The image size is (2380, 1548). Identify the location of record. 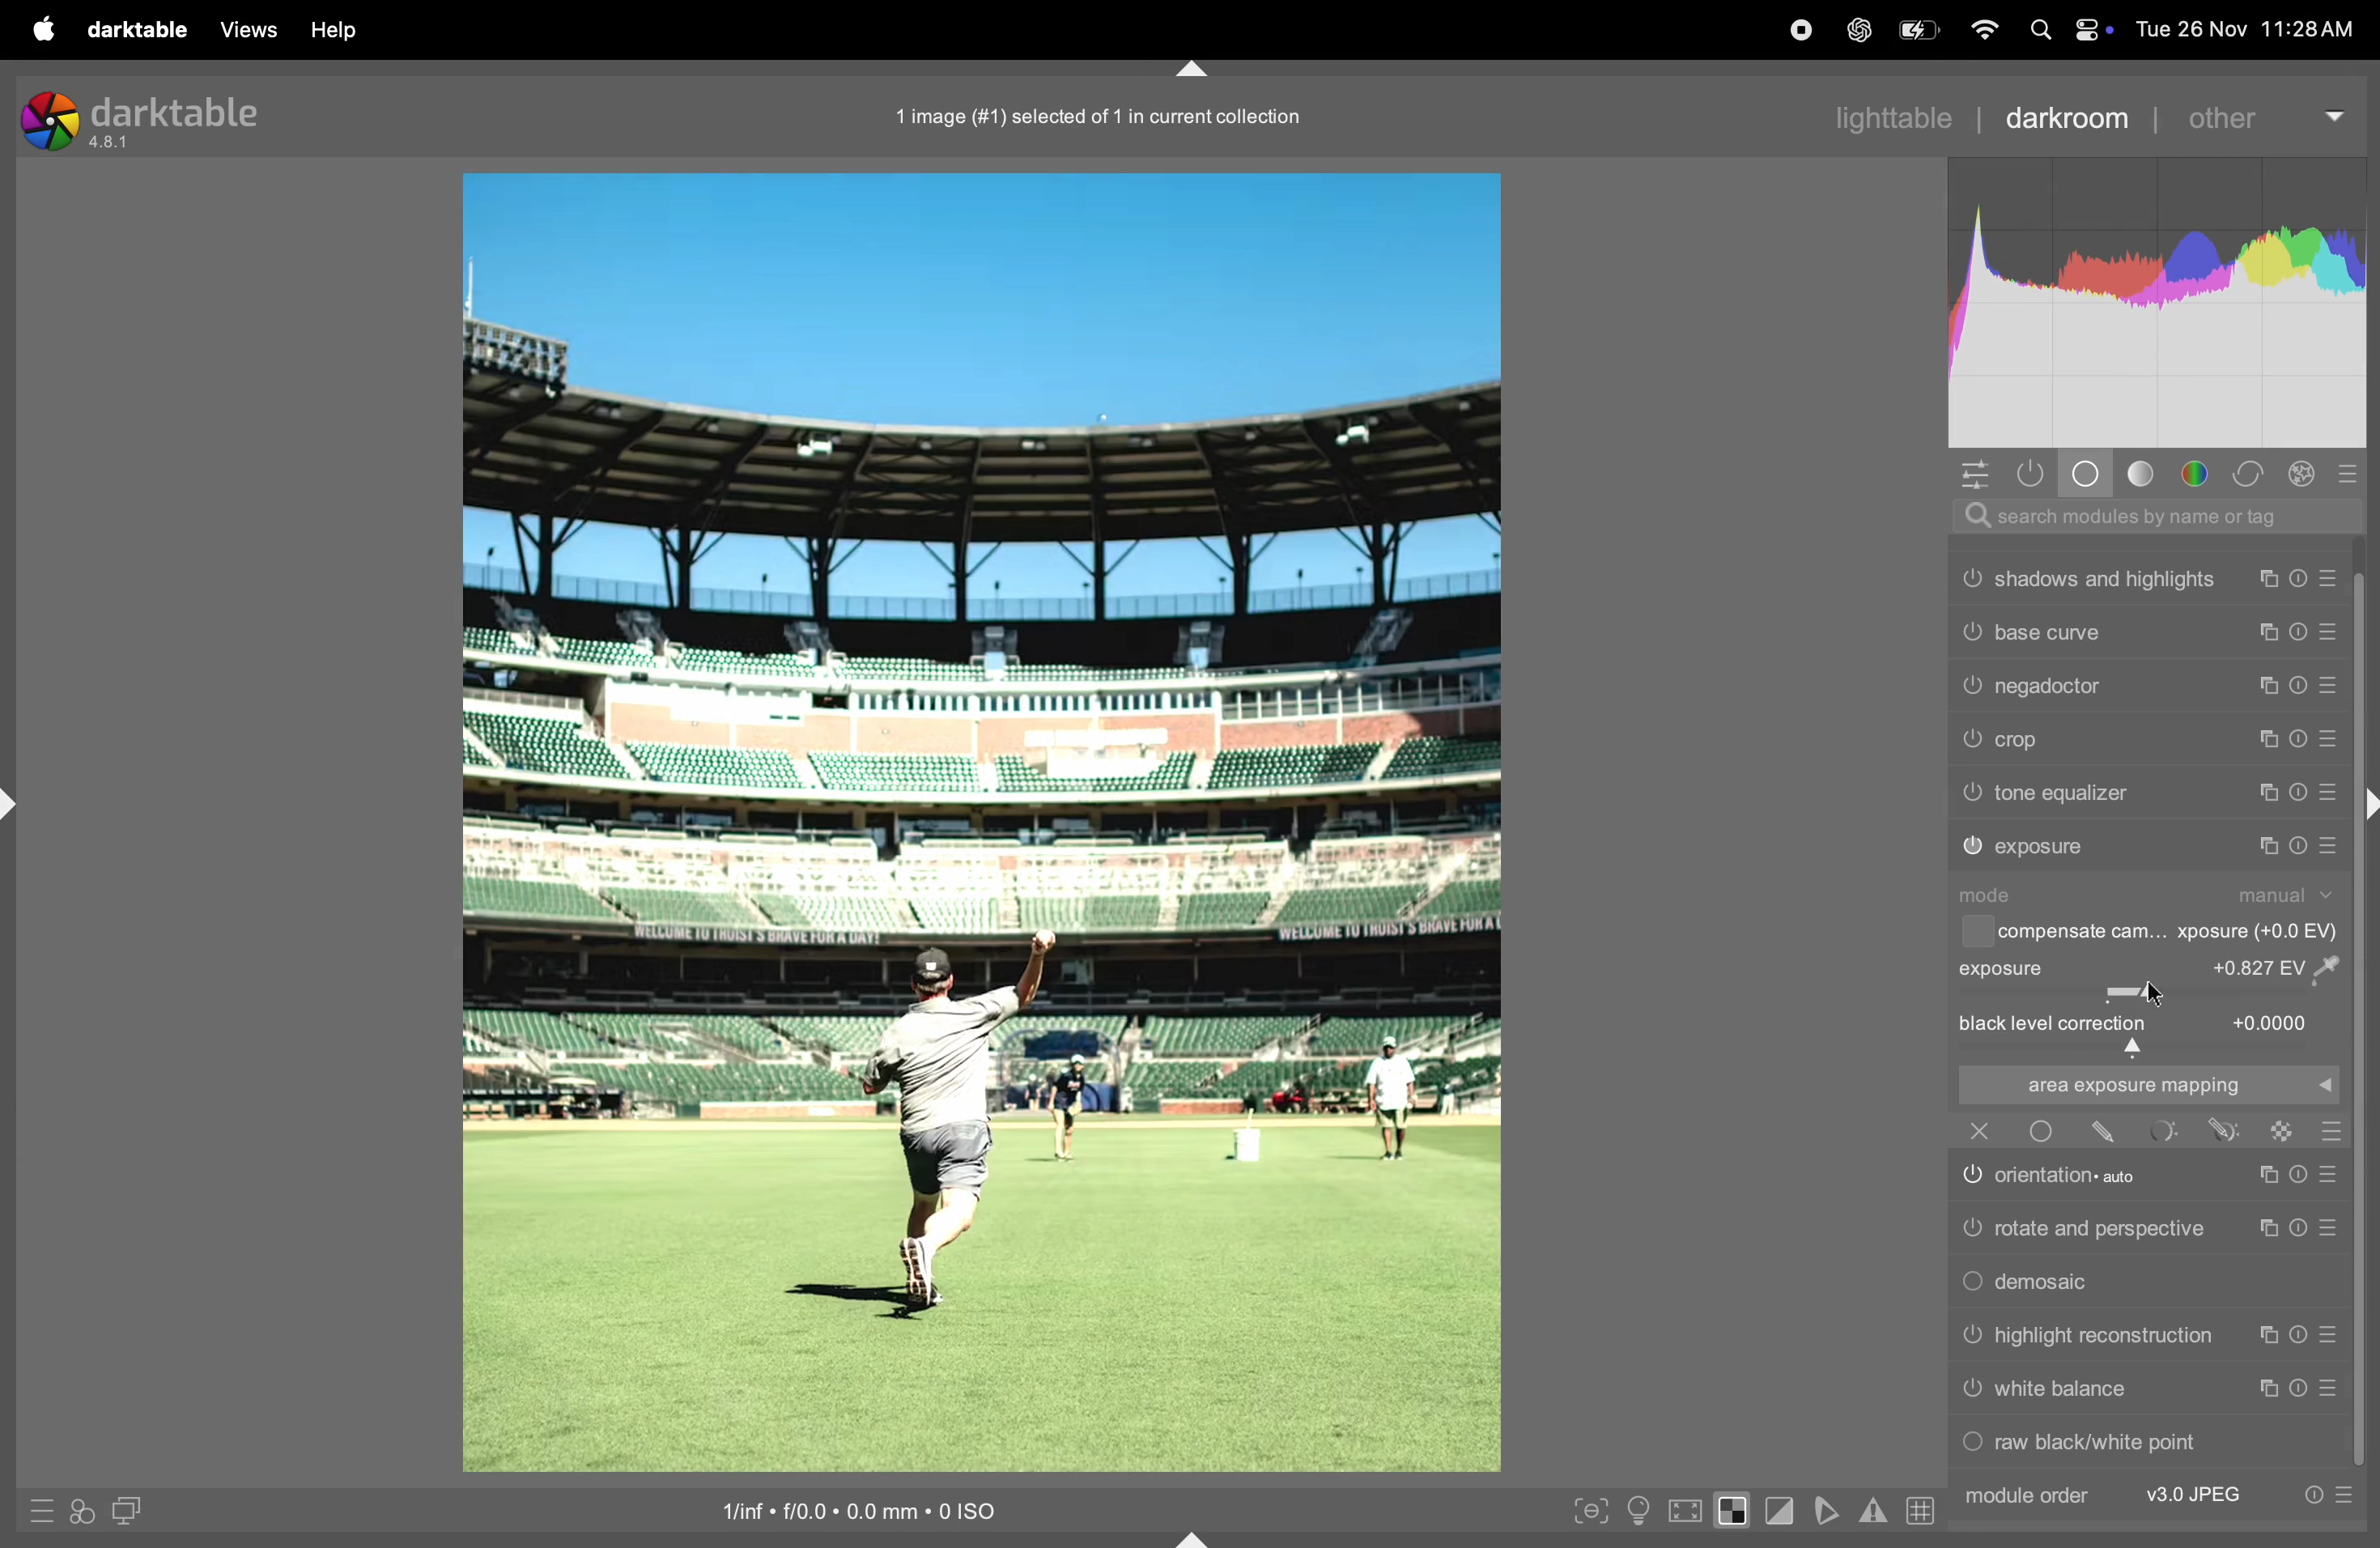
(1799, 29).